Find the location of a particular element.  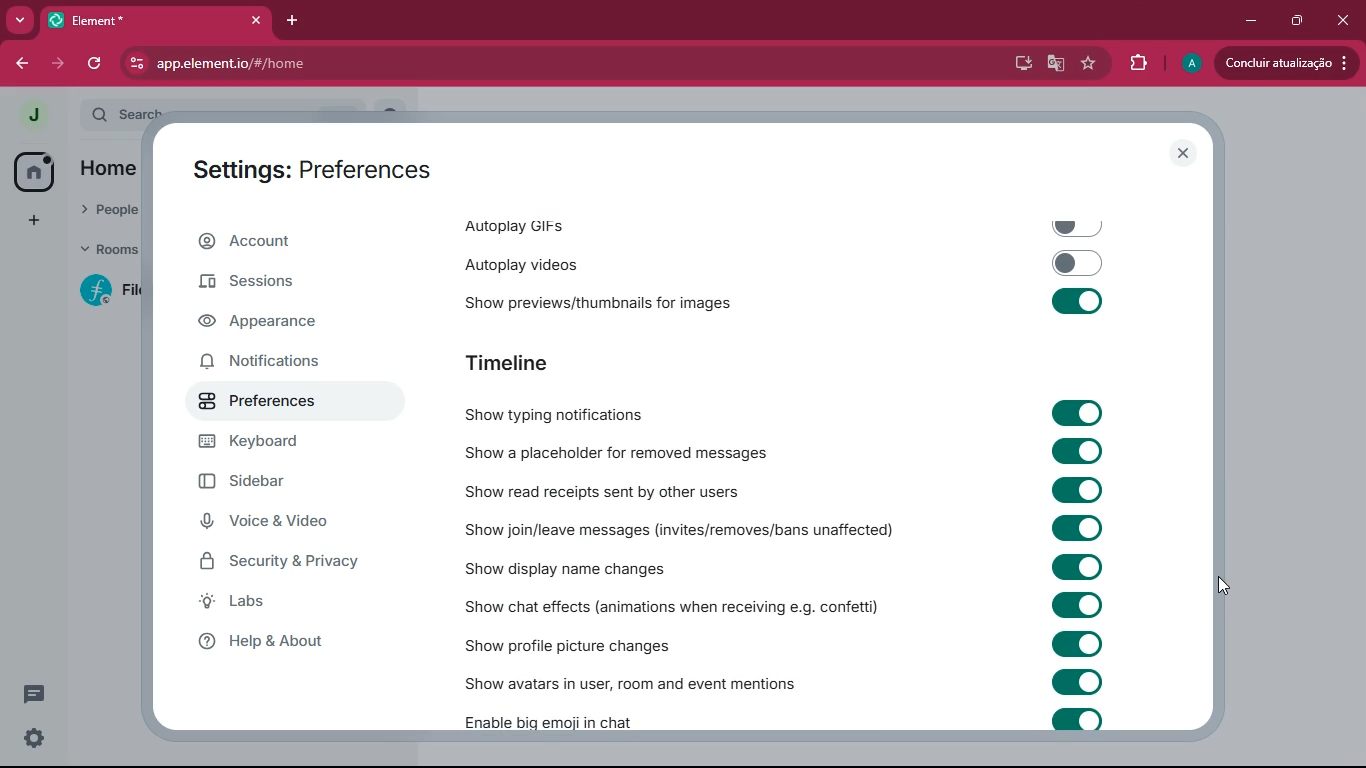

notifications is located at coordinates (281, 366).